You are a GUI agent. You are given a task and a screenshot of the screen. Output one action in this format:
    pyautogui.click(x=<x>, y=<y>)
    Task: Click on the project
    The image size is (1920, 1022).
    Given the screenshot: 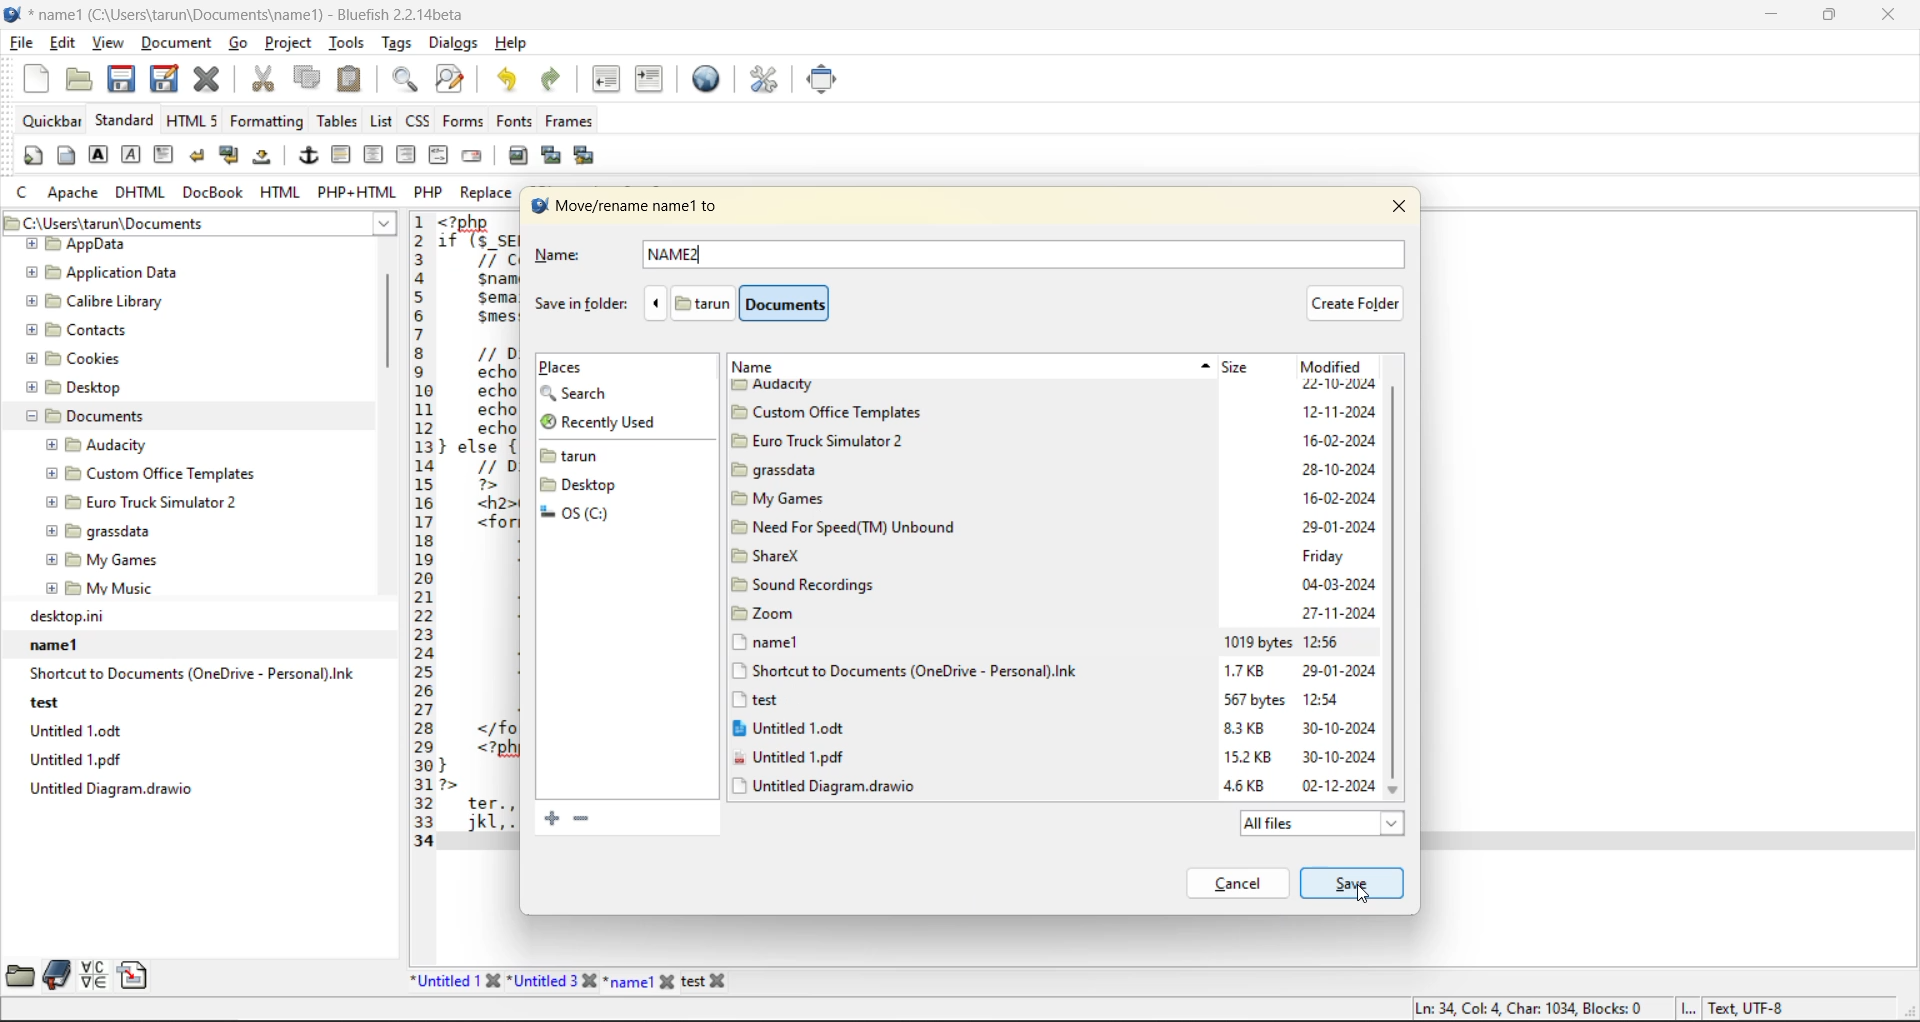 What is the action you would take?
    pyautogui.click(x=289, y=43)
    